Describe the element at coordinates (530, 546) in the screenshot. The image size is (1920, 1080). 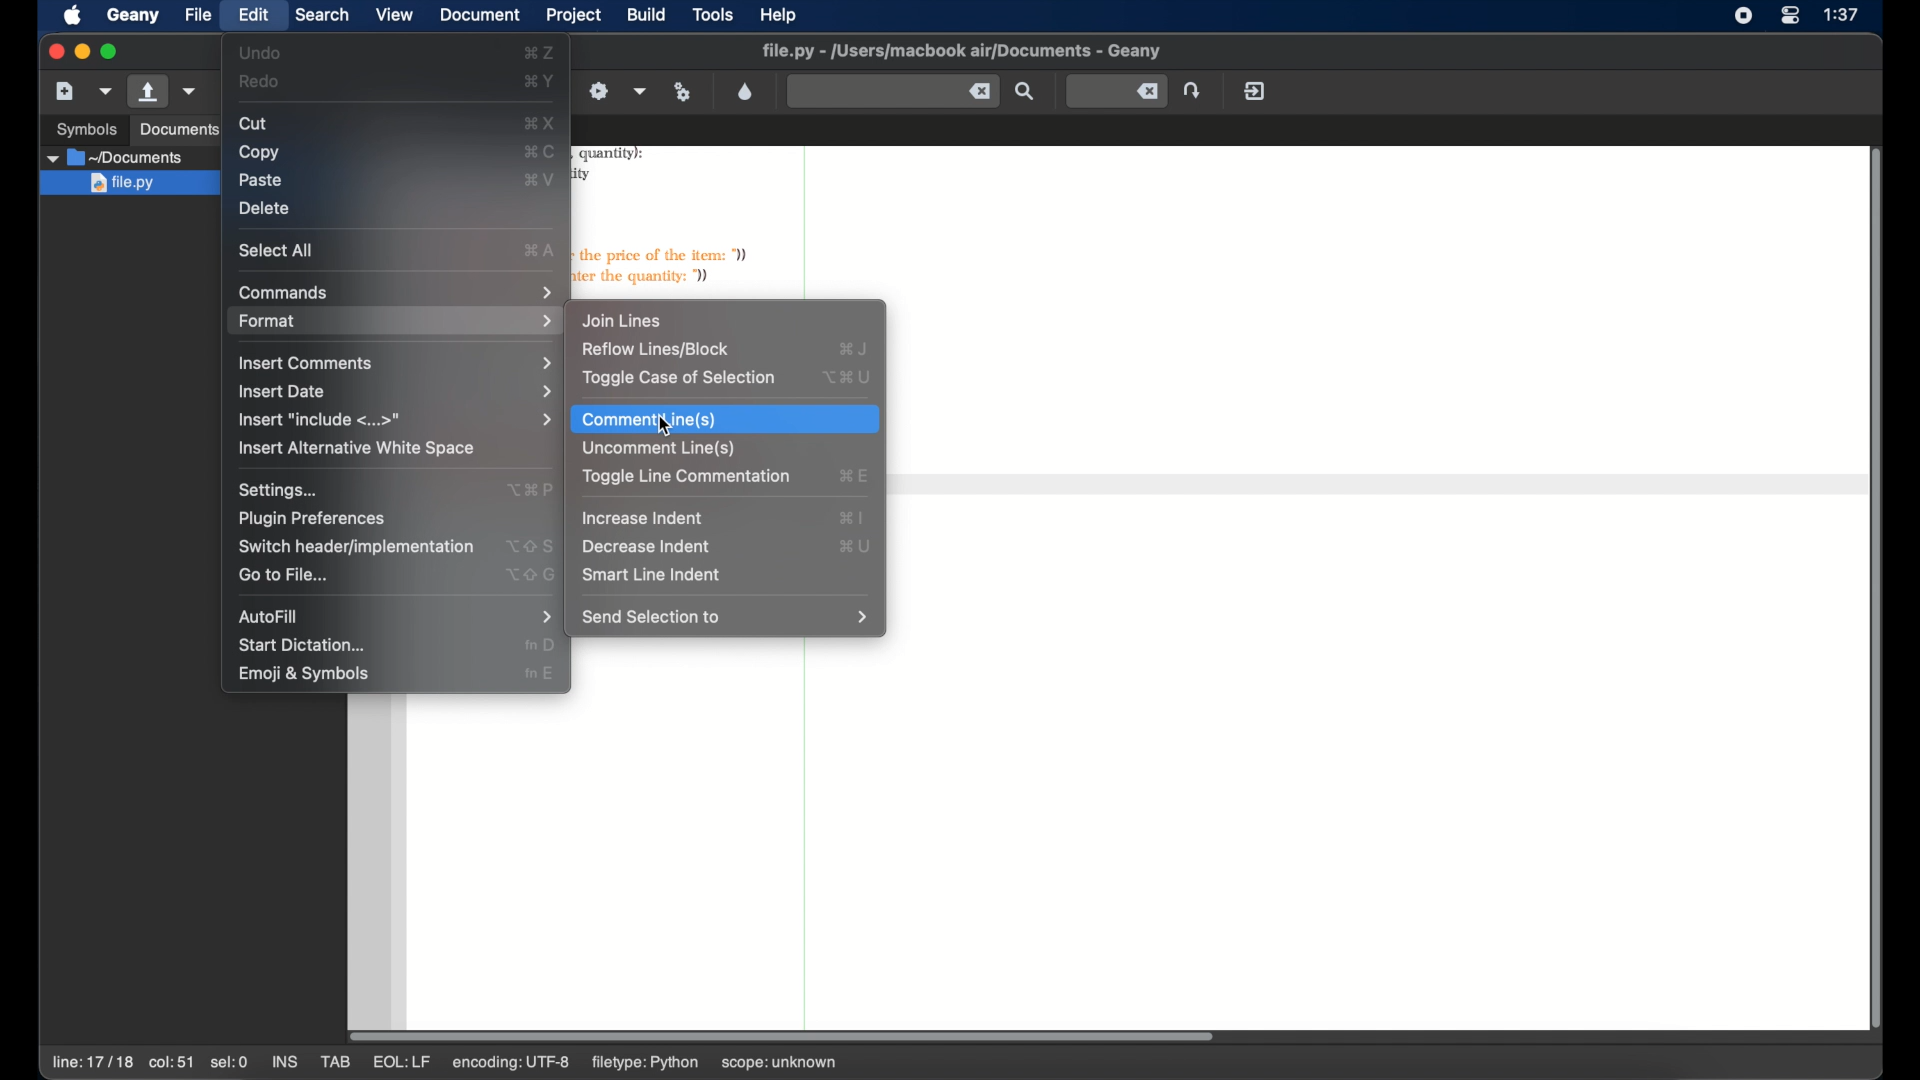
I see `switch header shortcut` at that location.